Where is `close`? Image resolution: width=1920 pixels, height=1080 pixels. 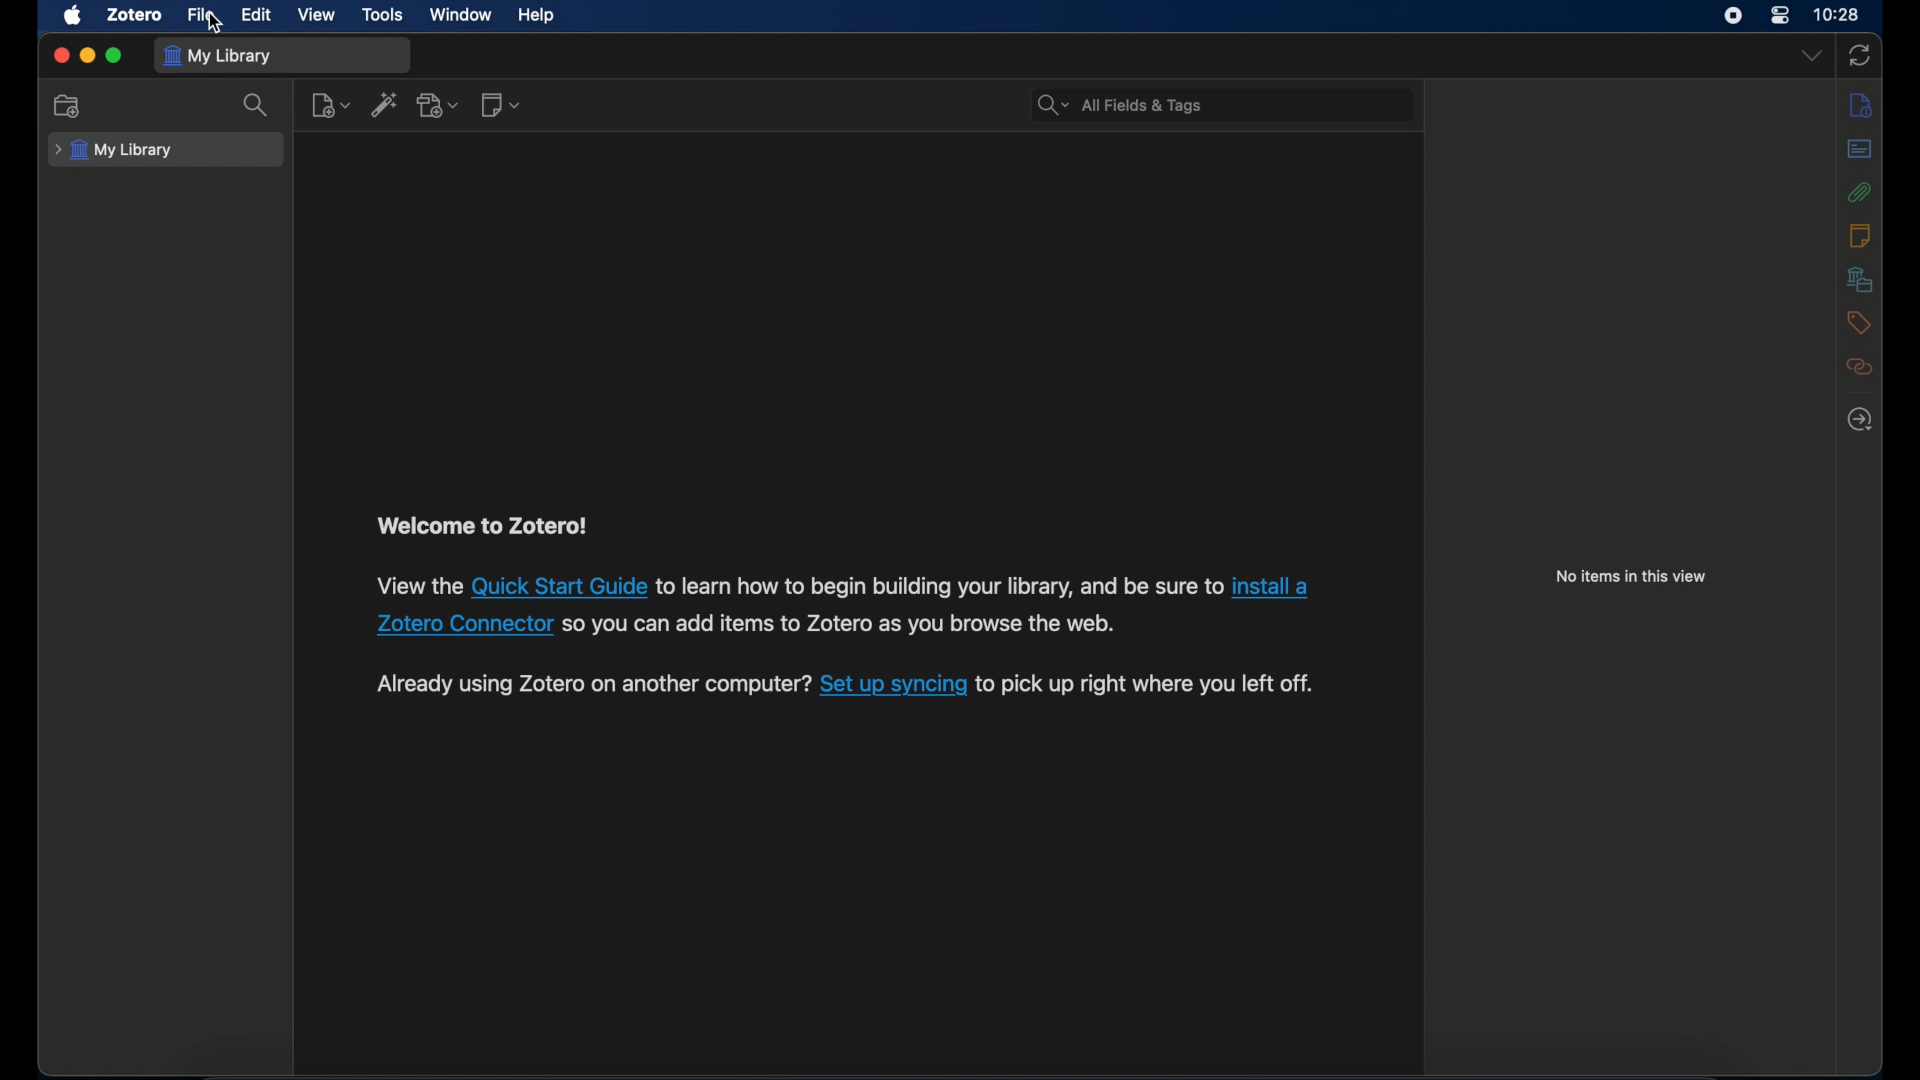 close is located at coordinates (60, 56).